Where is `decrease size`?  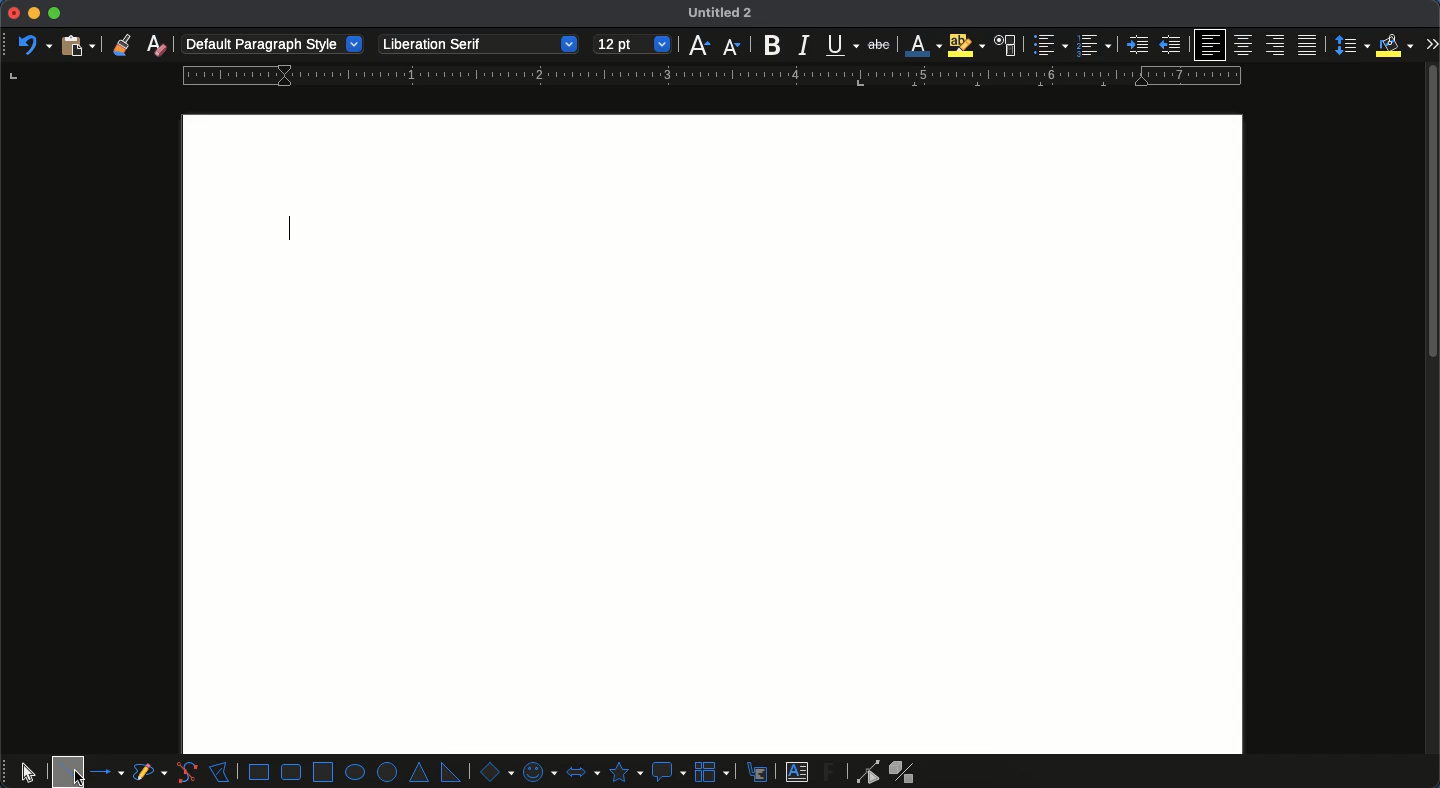 decrease size is located at coordinates (732, 46).